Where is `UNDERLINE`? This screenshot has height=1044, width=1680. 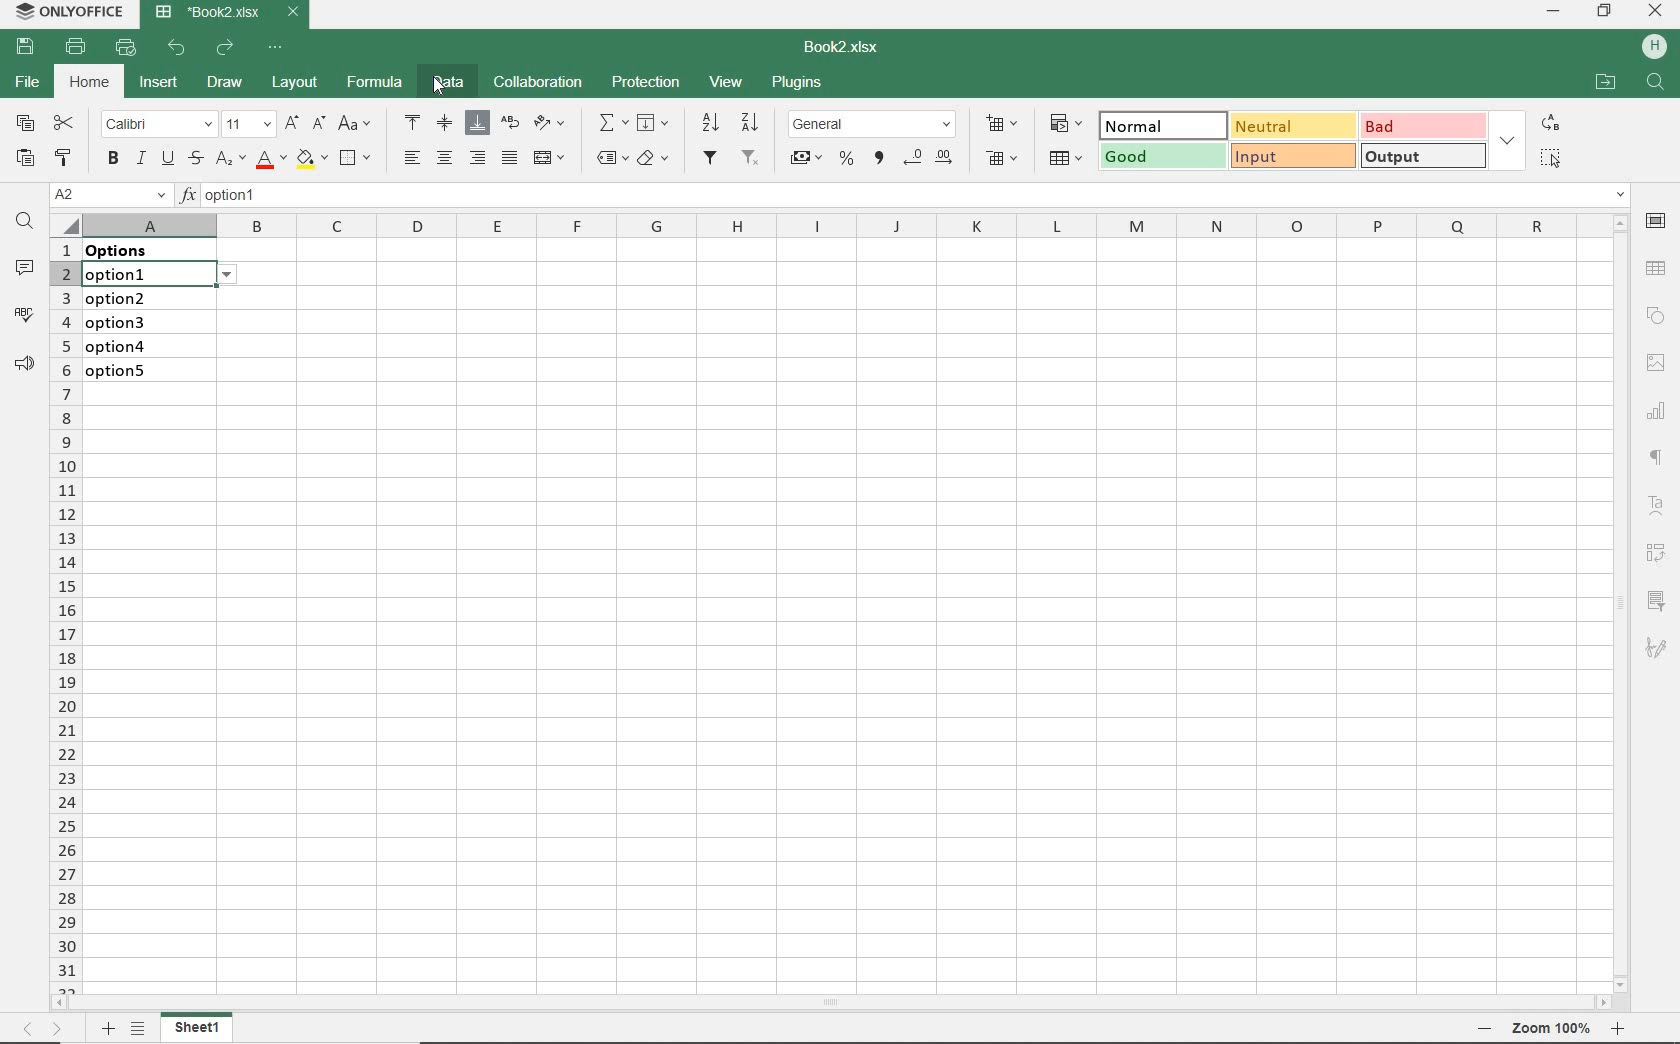 UNDERLINE is located at coordinates (167, 159).